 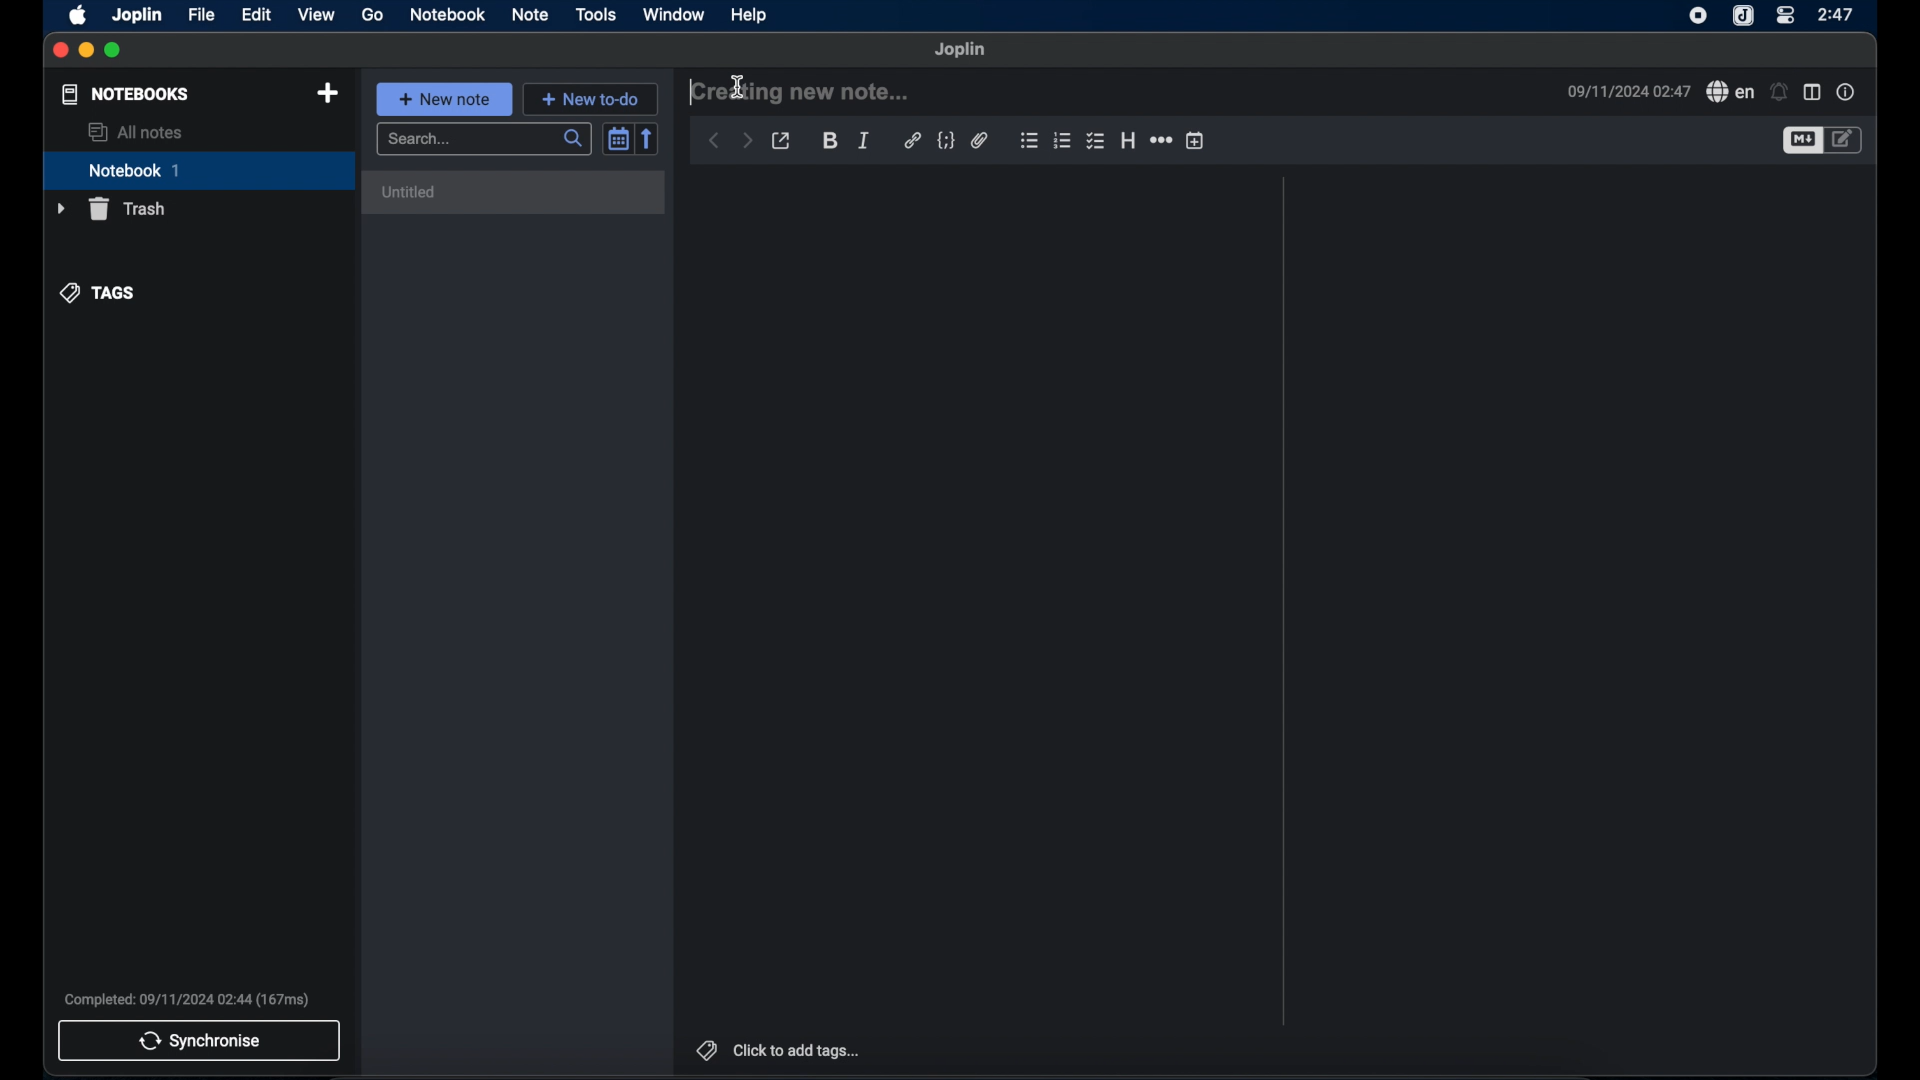 I want to click on synchronise, so click(x=200, y=1041).